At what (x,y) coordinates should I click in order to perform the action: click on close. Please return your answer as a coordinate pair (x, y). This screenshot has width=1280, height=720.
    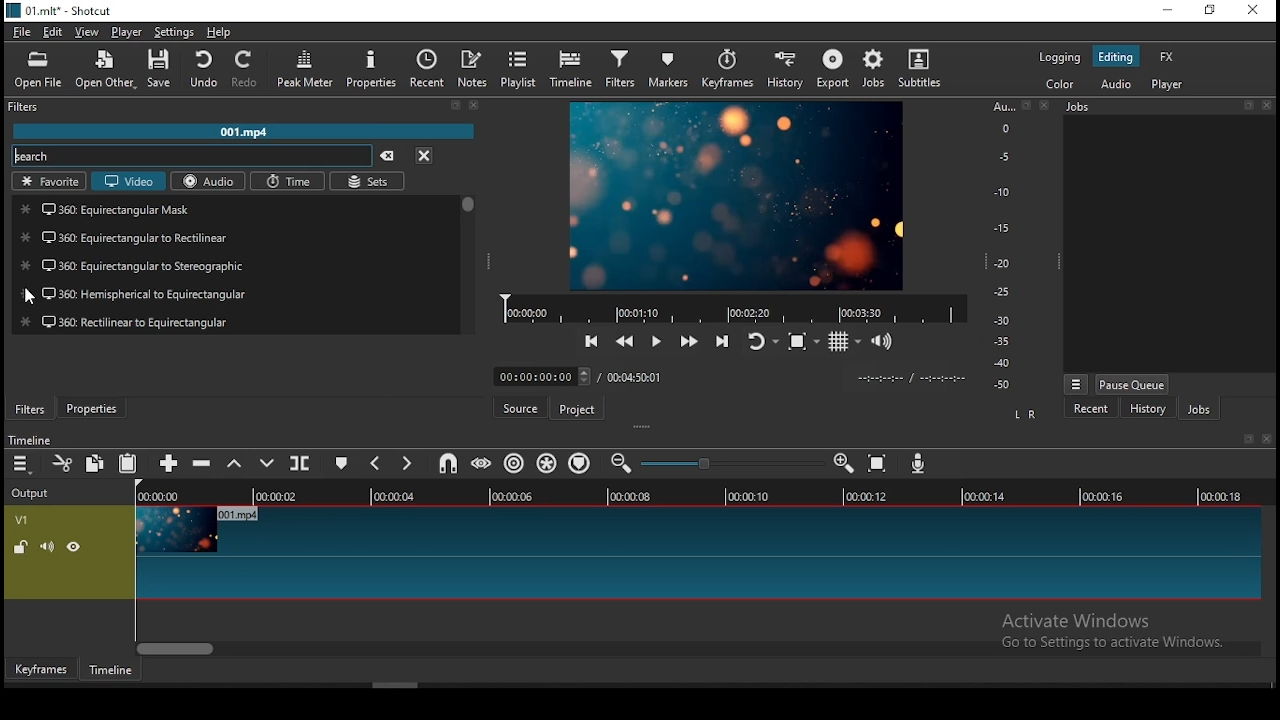
    Looking at the image, I should click on (1270, 105).